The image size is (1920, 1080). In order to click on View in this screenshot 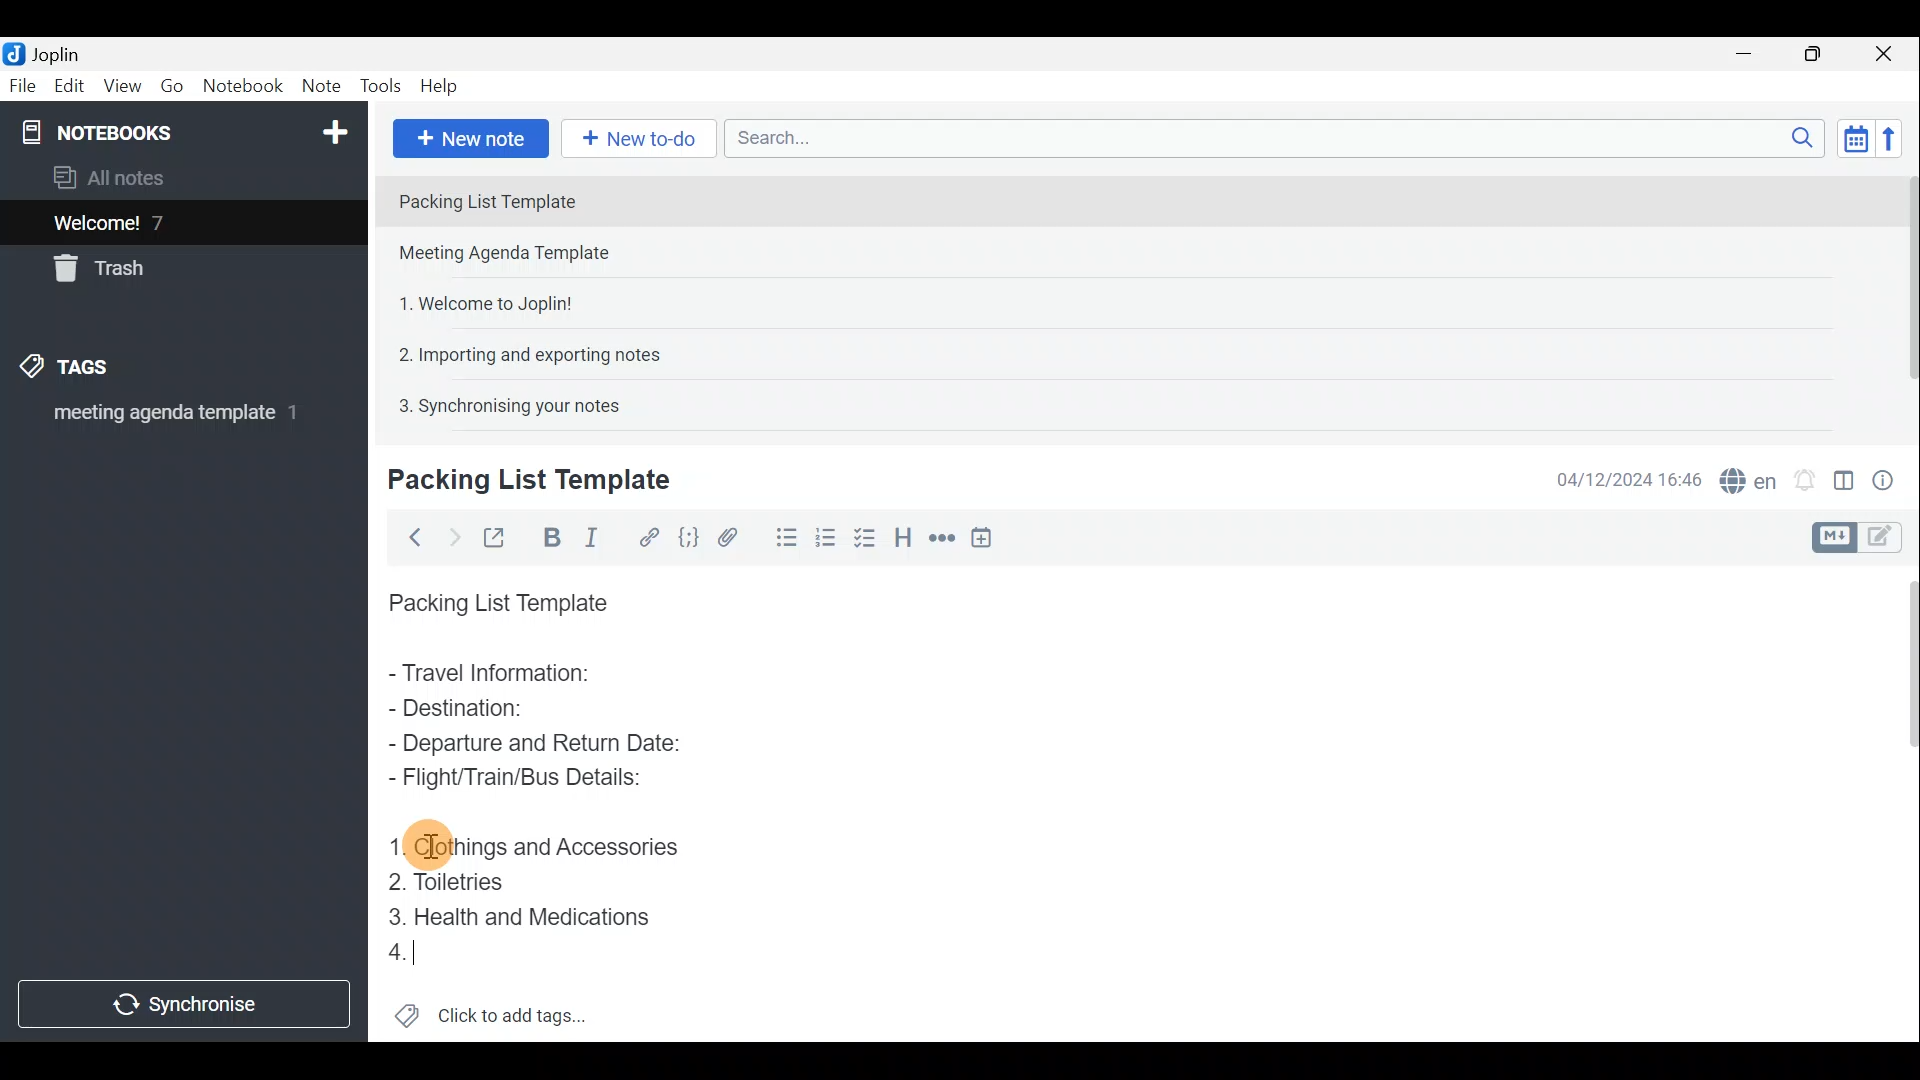, I will do `click(124, 86)`.